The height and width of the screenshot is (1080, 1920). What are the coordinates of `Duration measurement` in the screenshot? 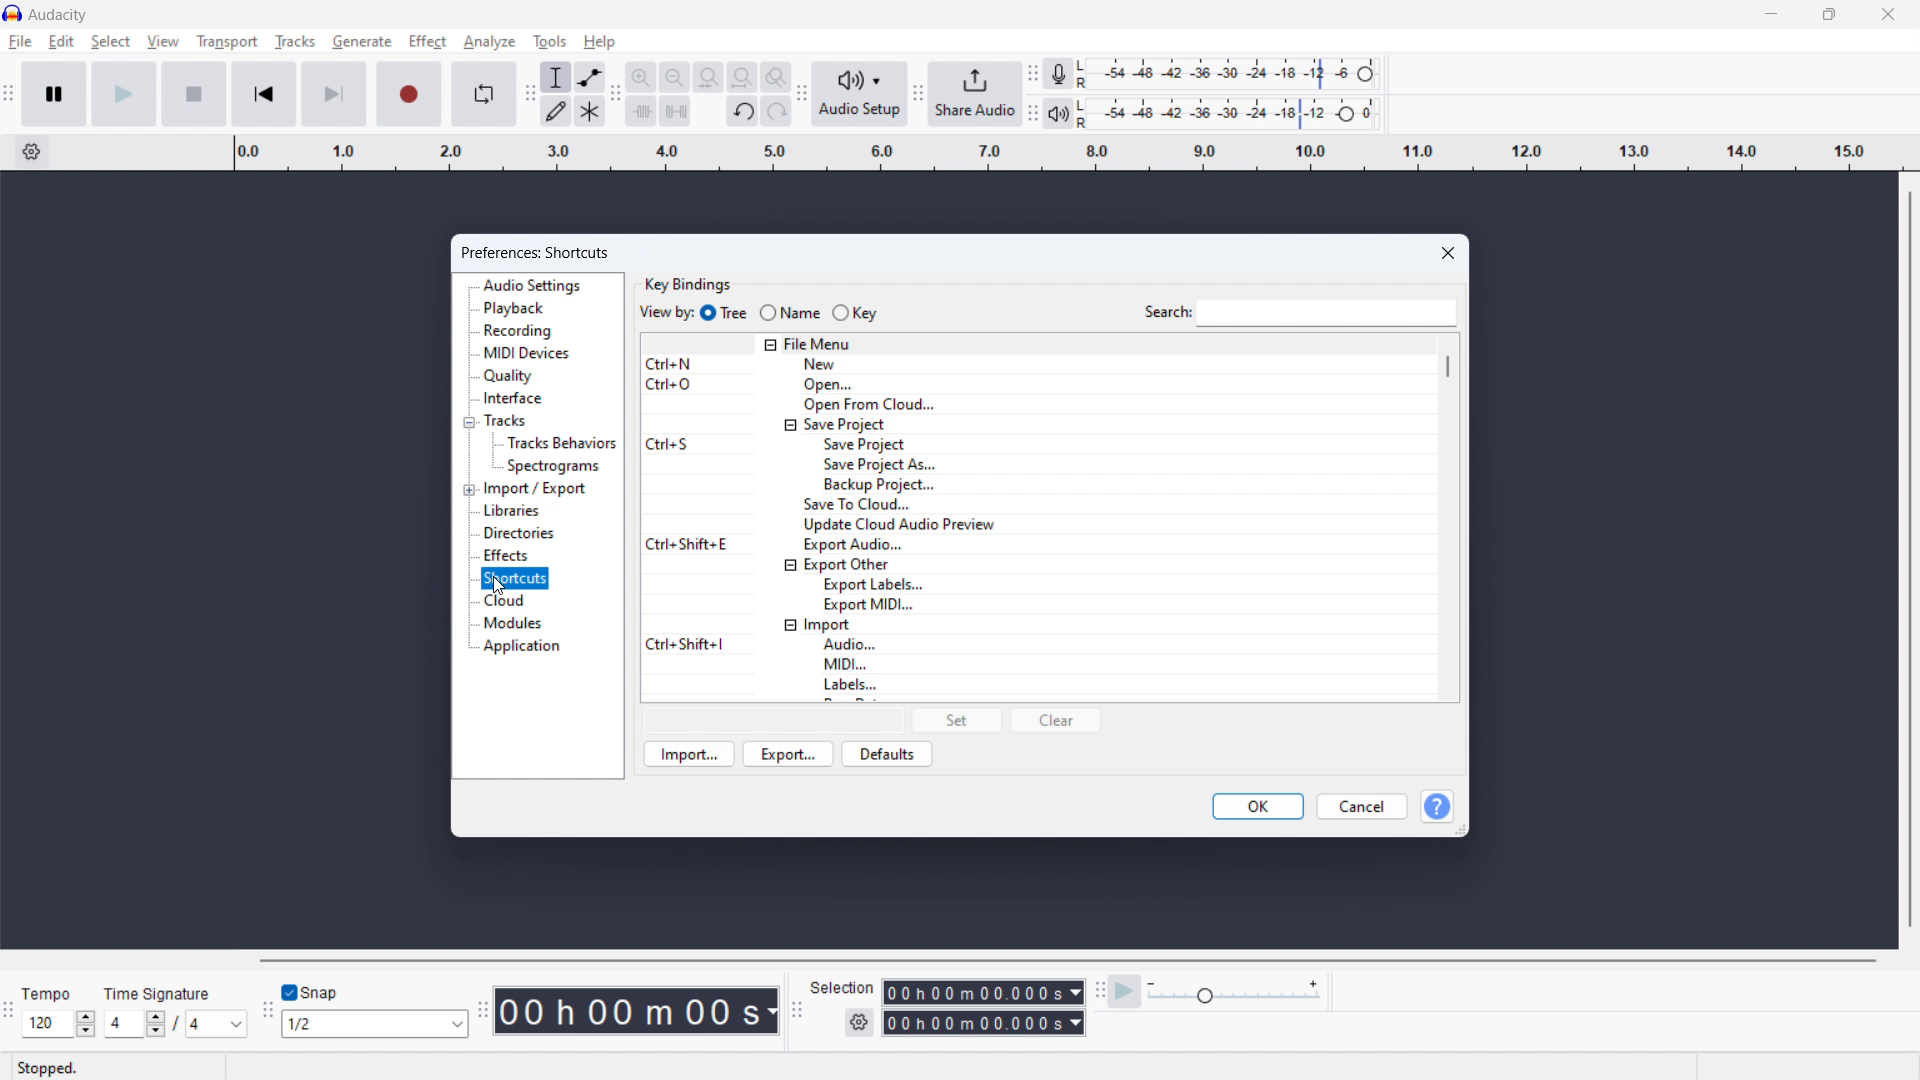 It's located at (1076, 992).